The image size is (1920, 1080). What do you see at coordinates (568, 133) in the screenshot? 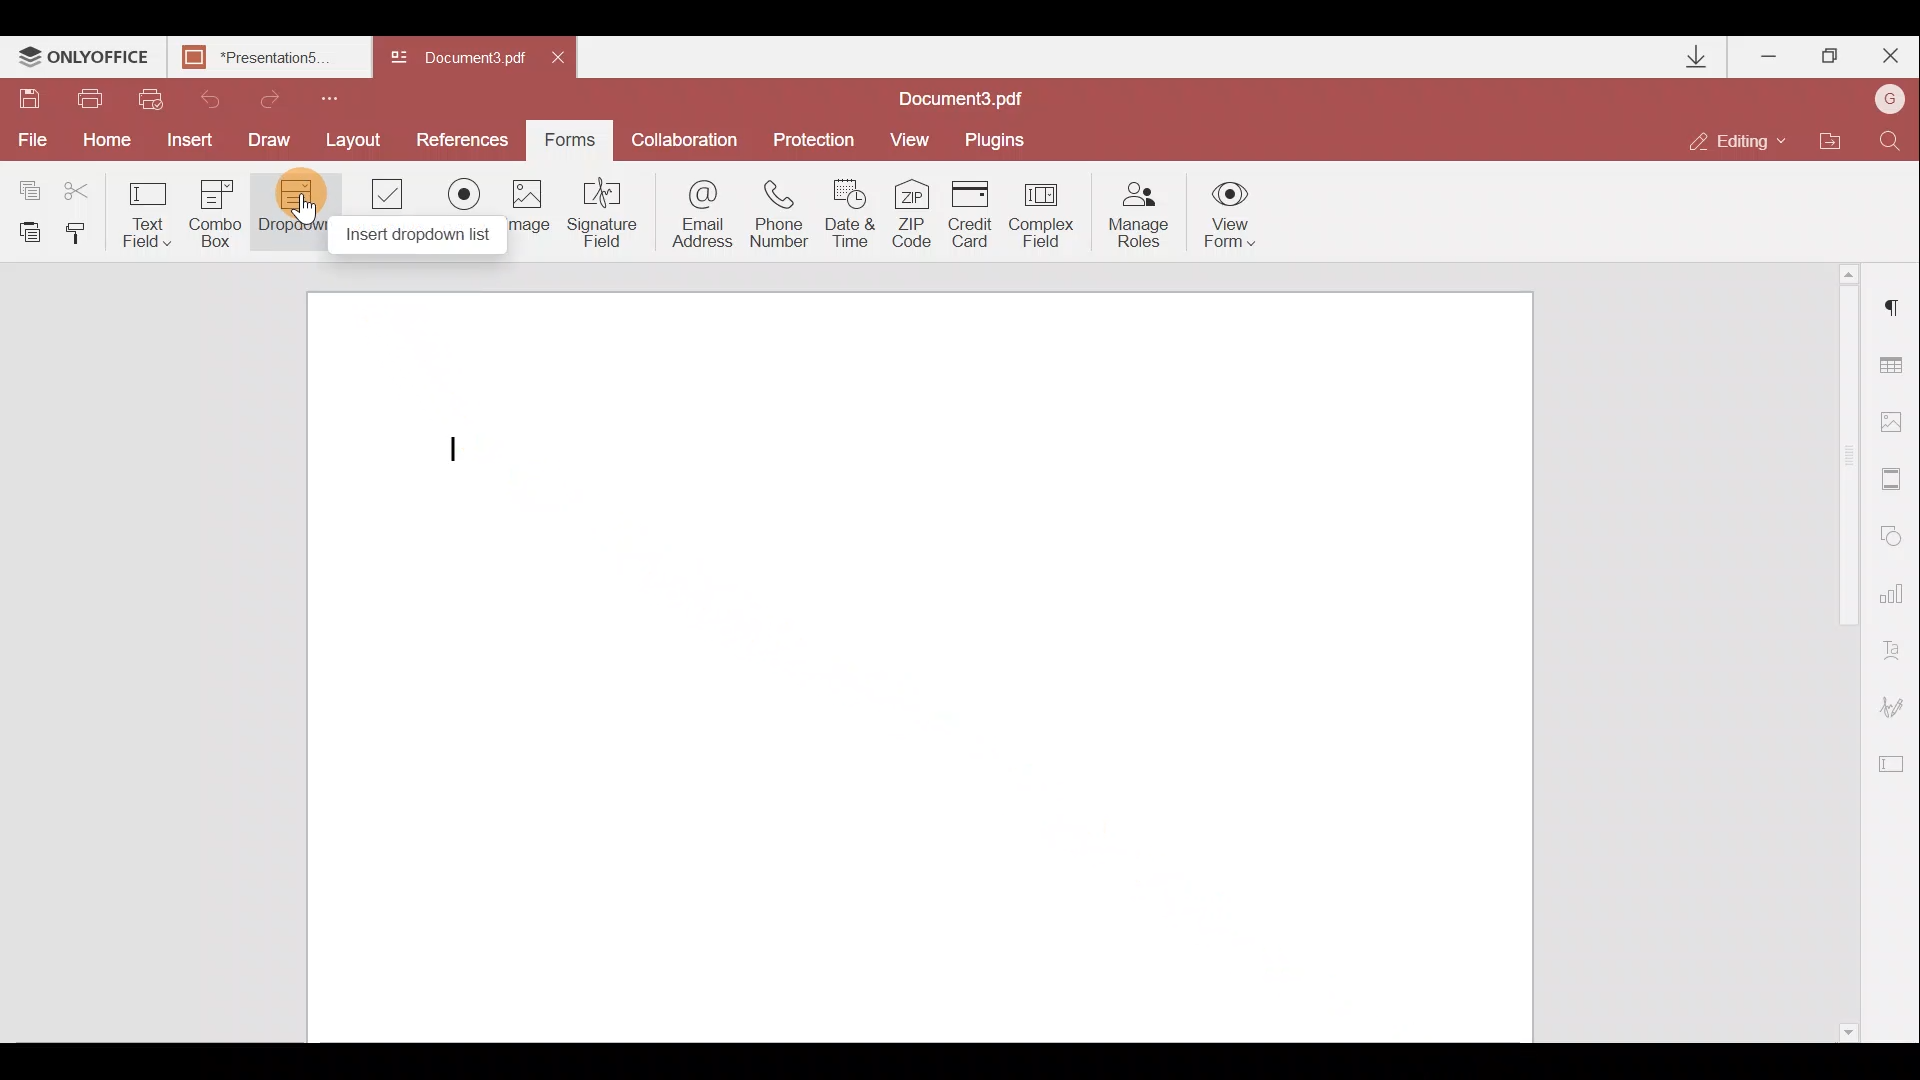
I see `Forms` at bounding box center [568, 133].